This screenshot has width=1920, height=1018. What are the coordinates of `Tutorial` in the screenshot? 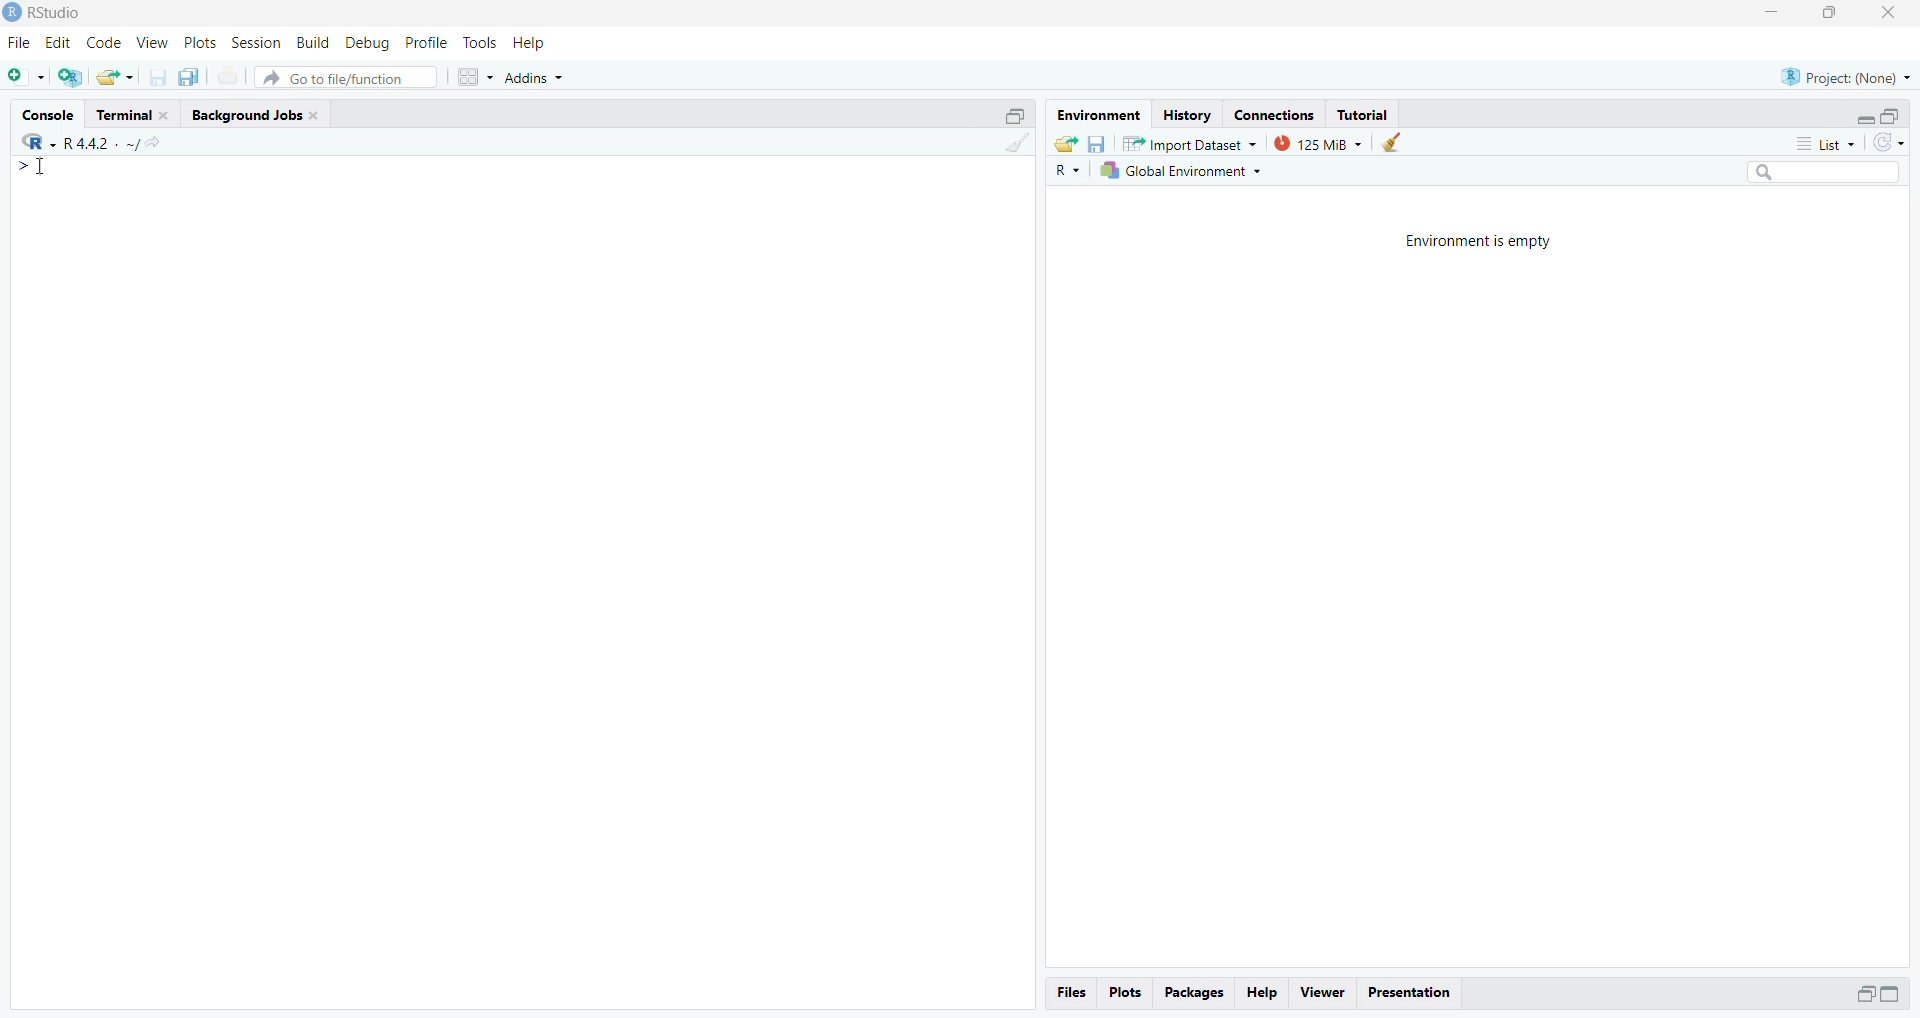 It's located at (1364, 114).